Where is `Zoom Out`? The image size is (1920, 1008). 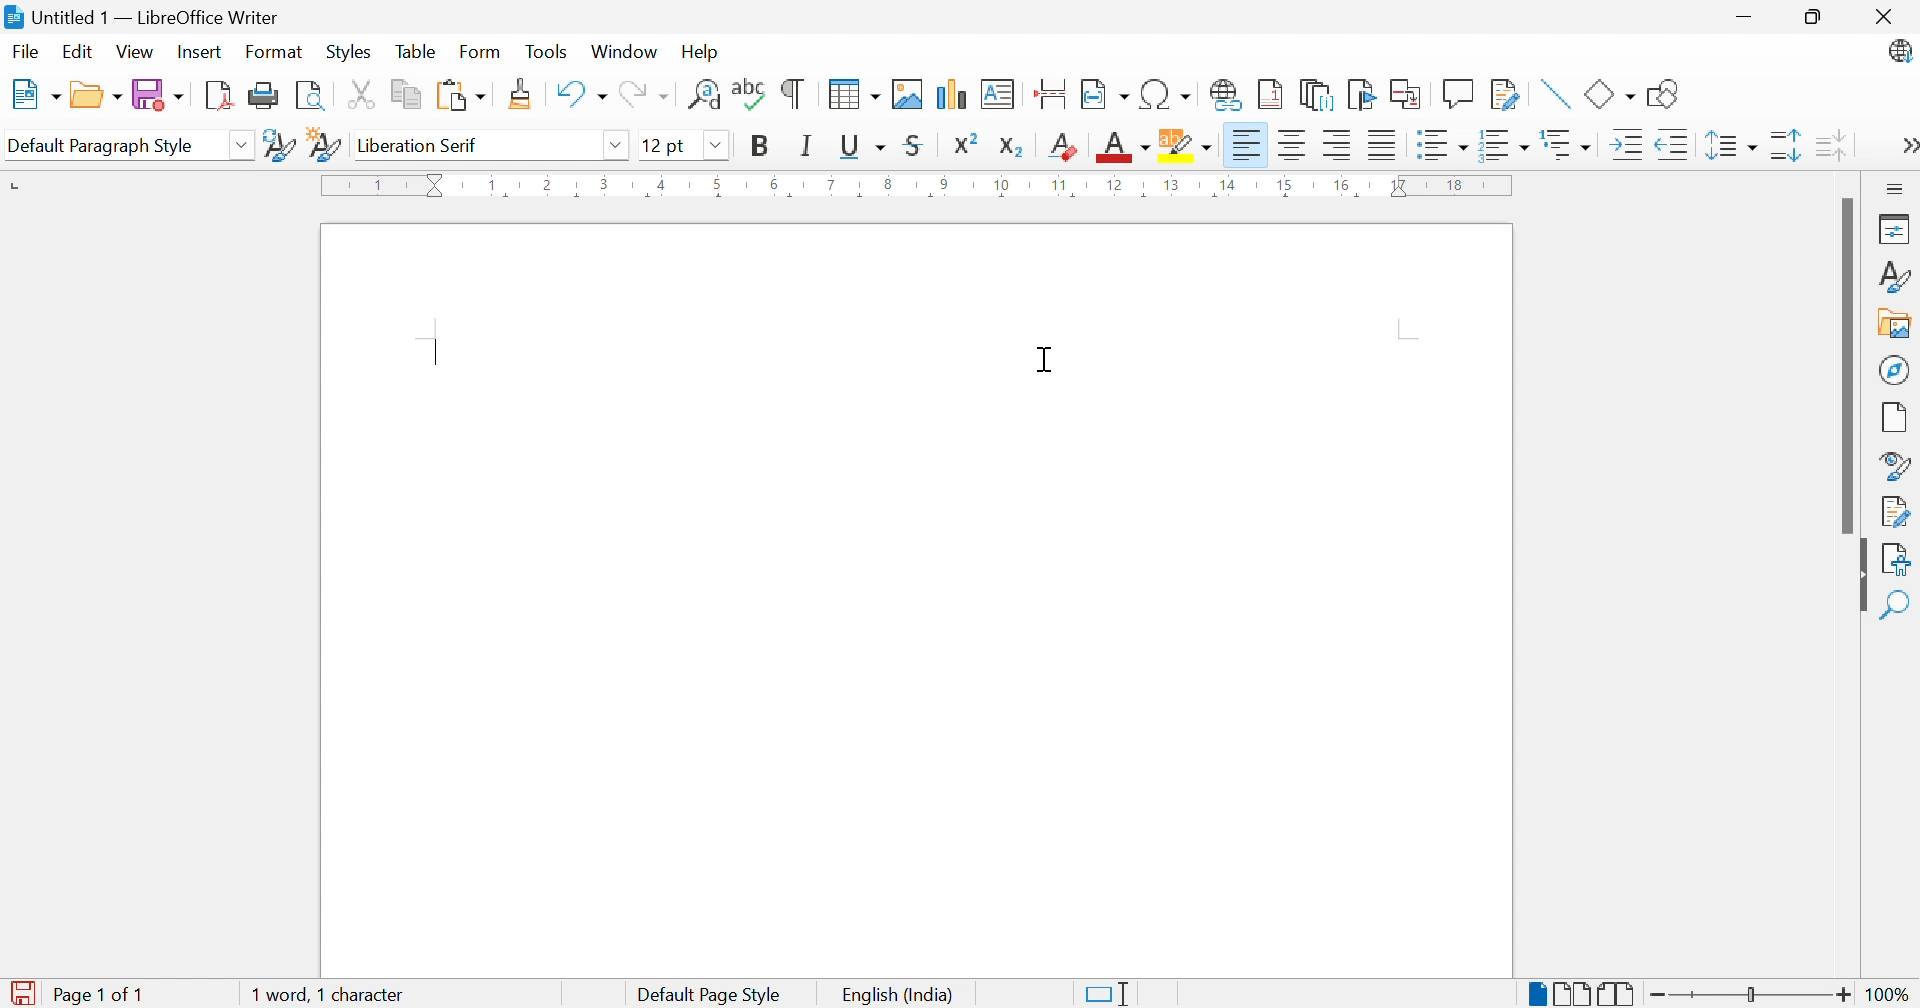
Zoom Out is located at coordinates (1659, 993).